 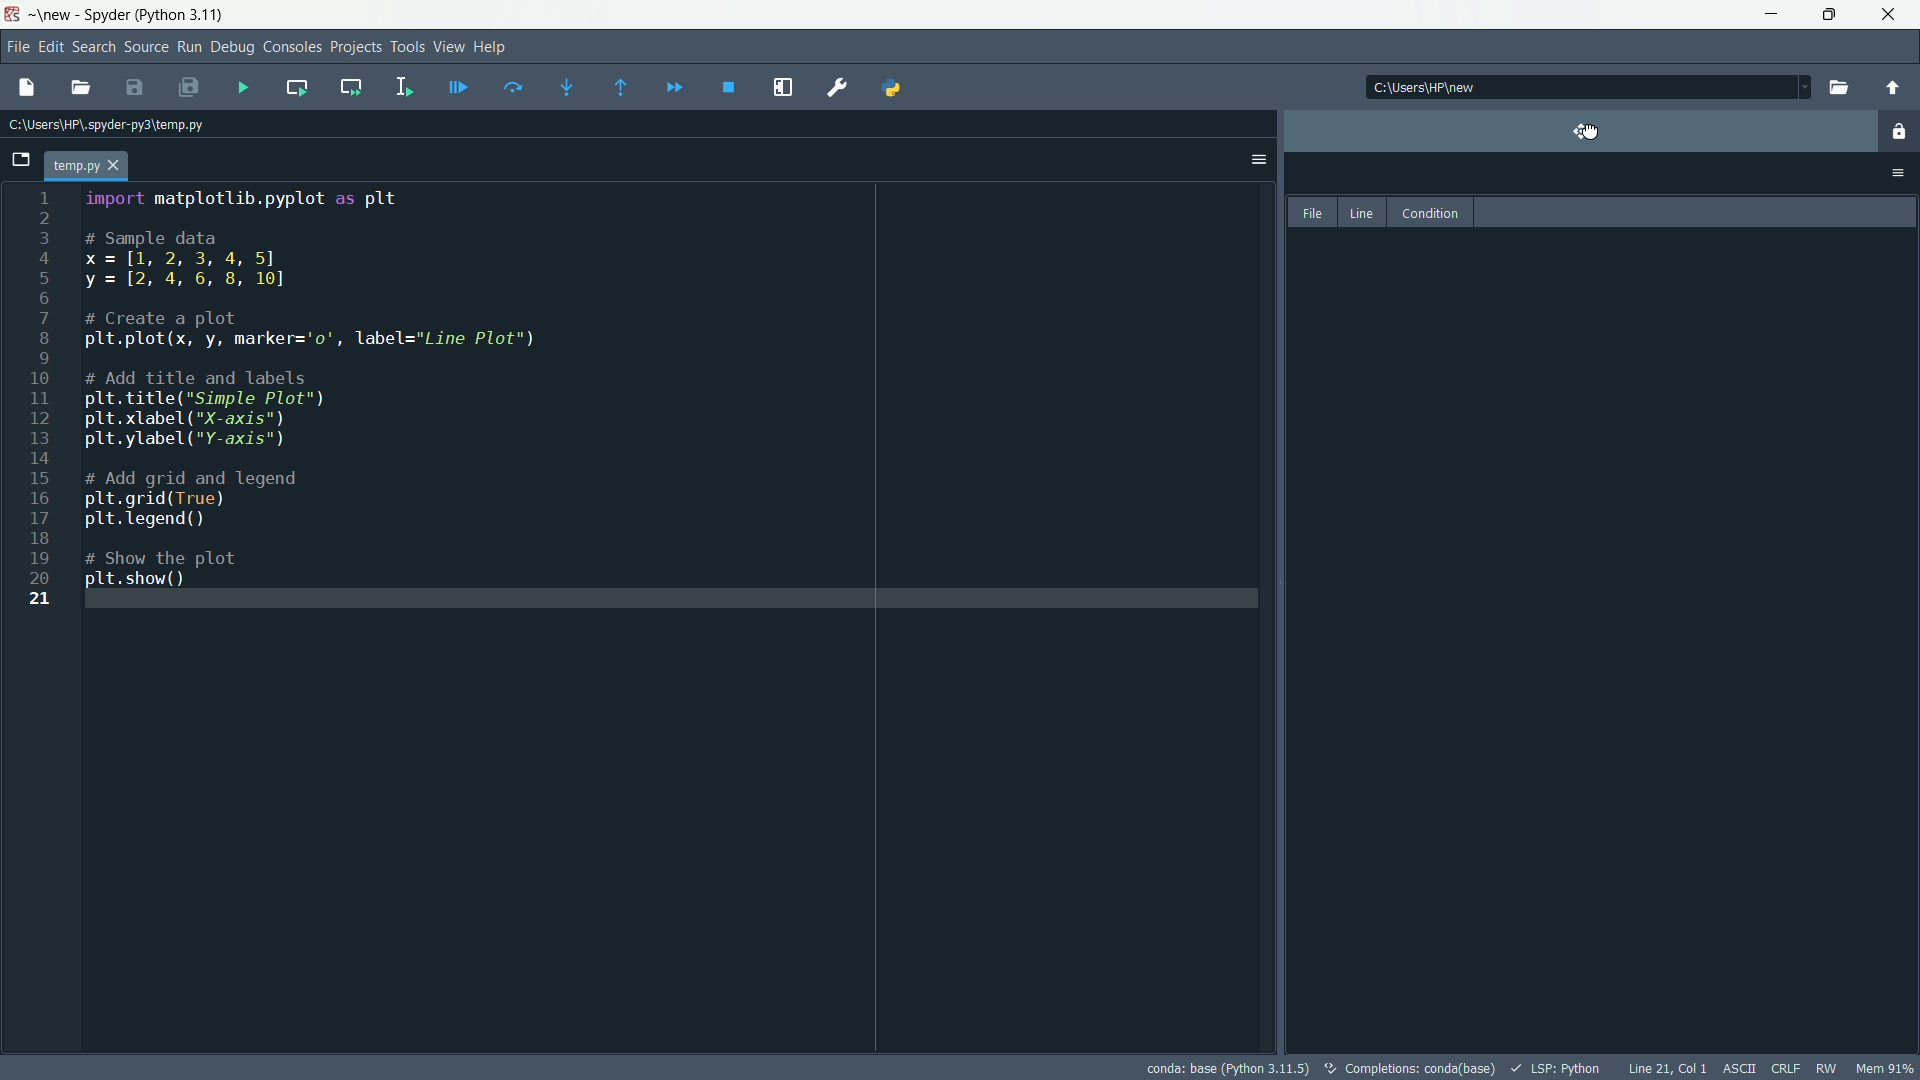 I want to click on continue execution untill next breakdown, so click(x=670, y=86).